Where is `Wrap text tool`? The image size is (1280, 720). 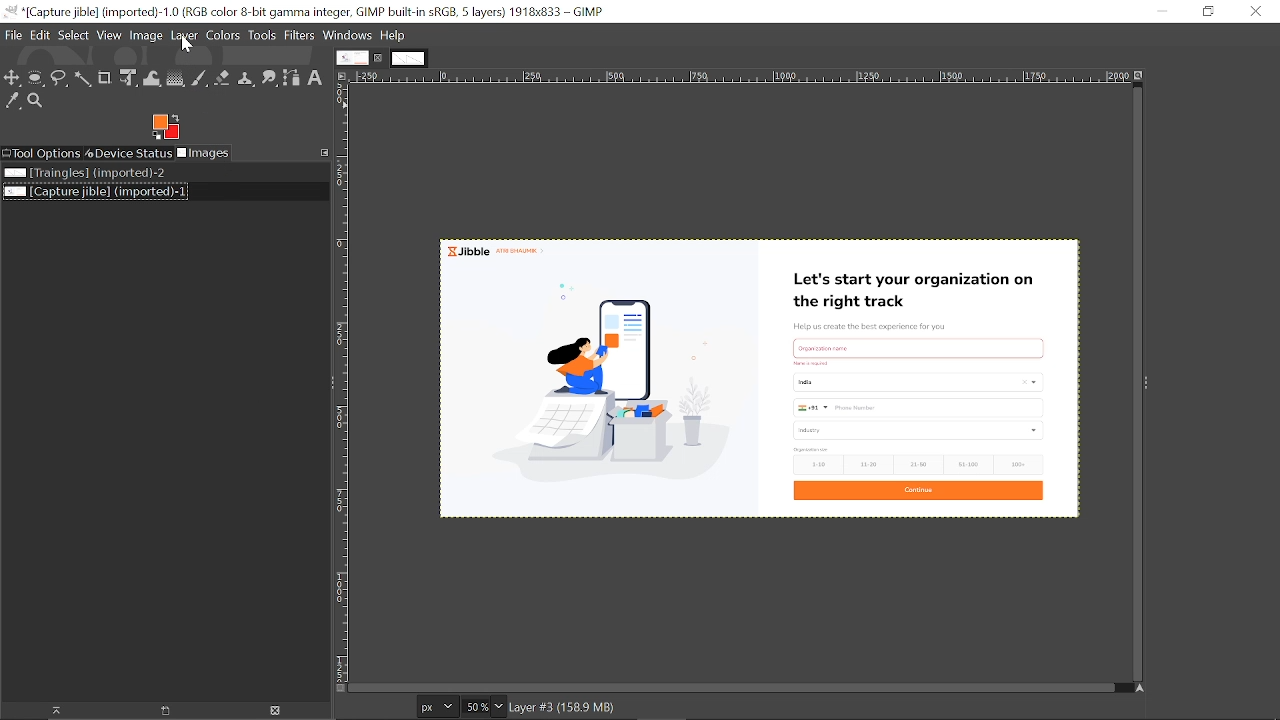
Wrap text tool is located at coordinates (151, 79).